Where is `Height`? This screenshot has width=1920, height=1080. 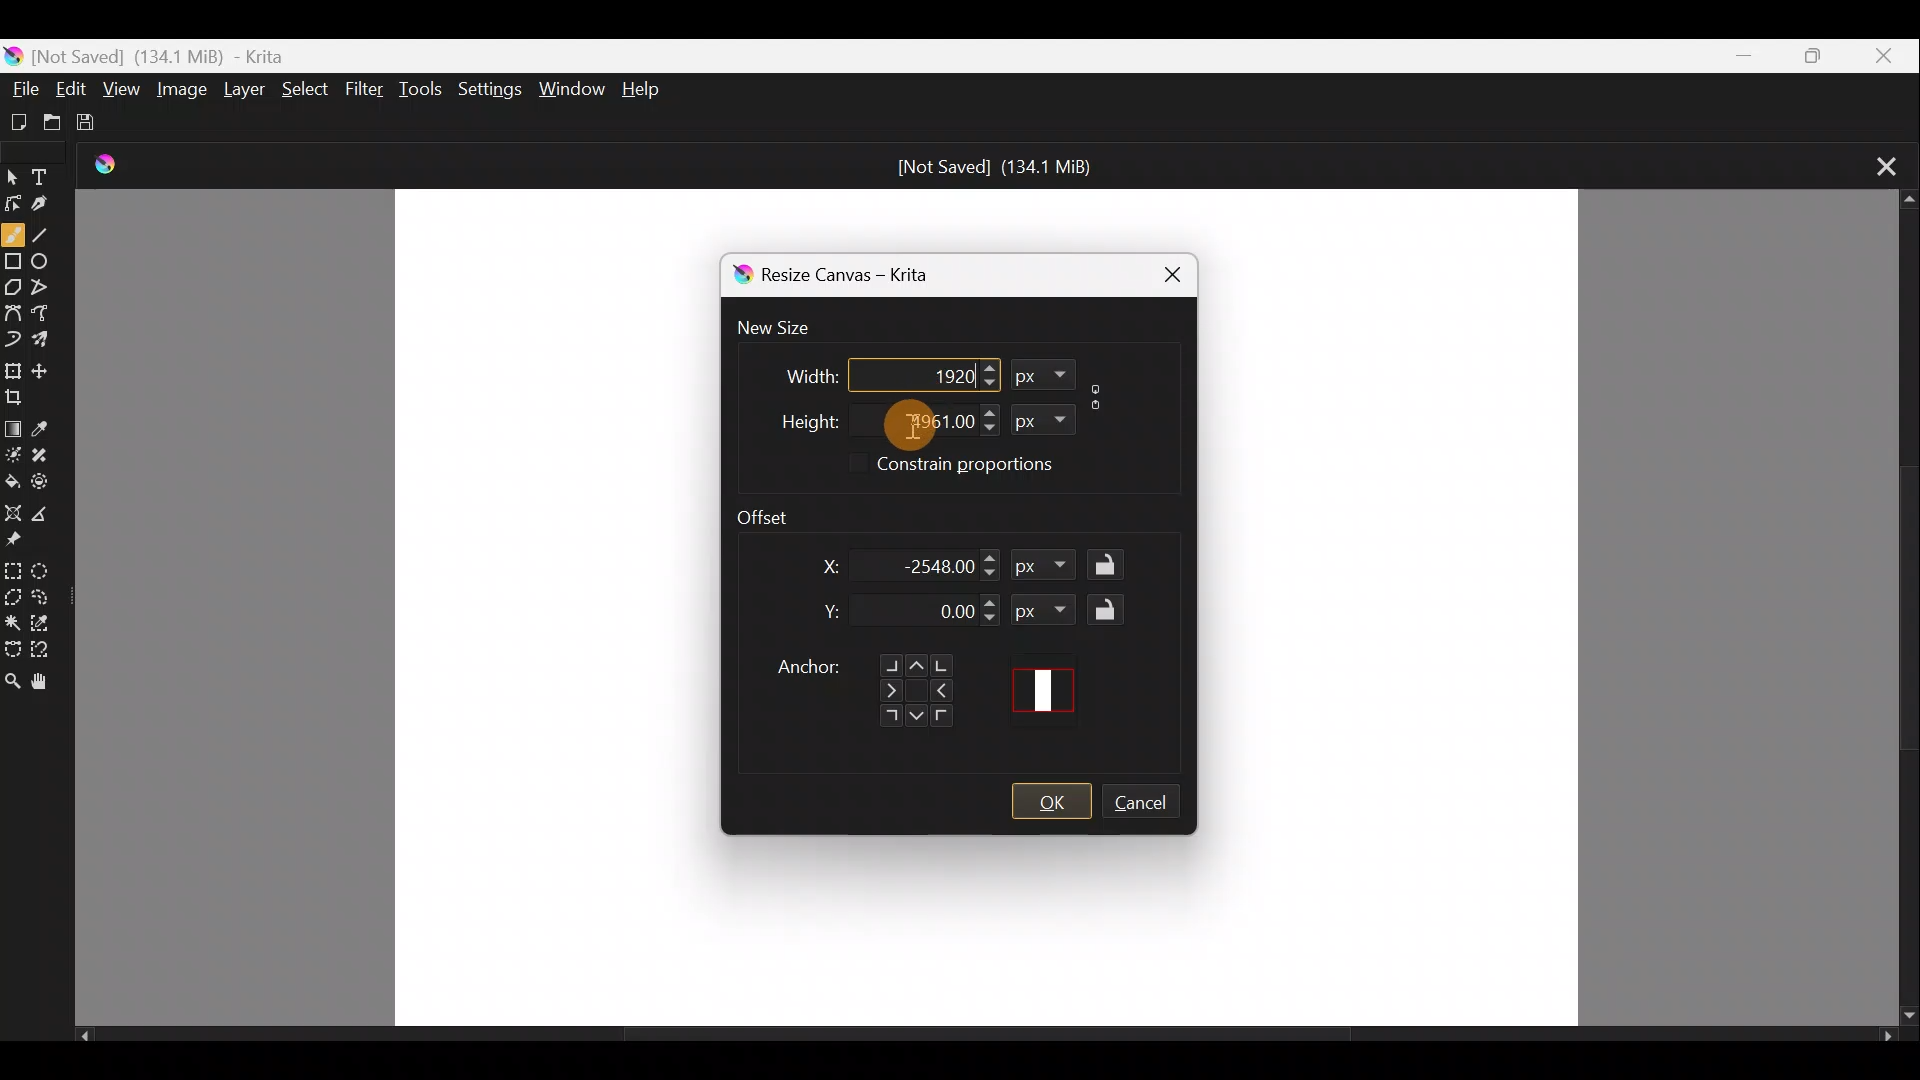 Height is located at coordinates (793, 417).